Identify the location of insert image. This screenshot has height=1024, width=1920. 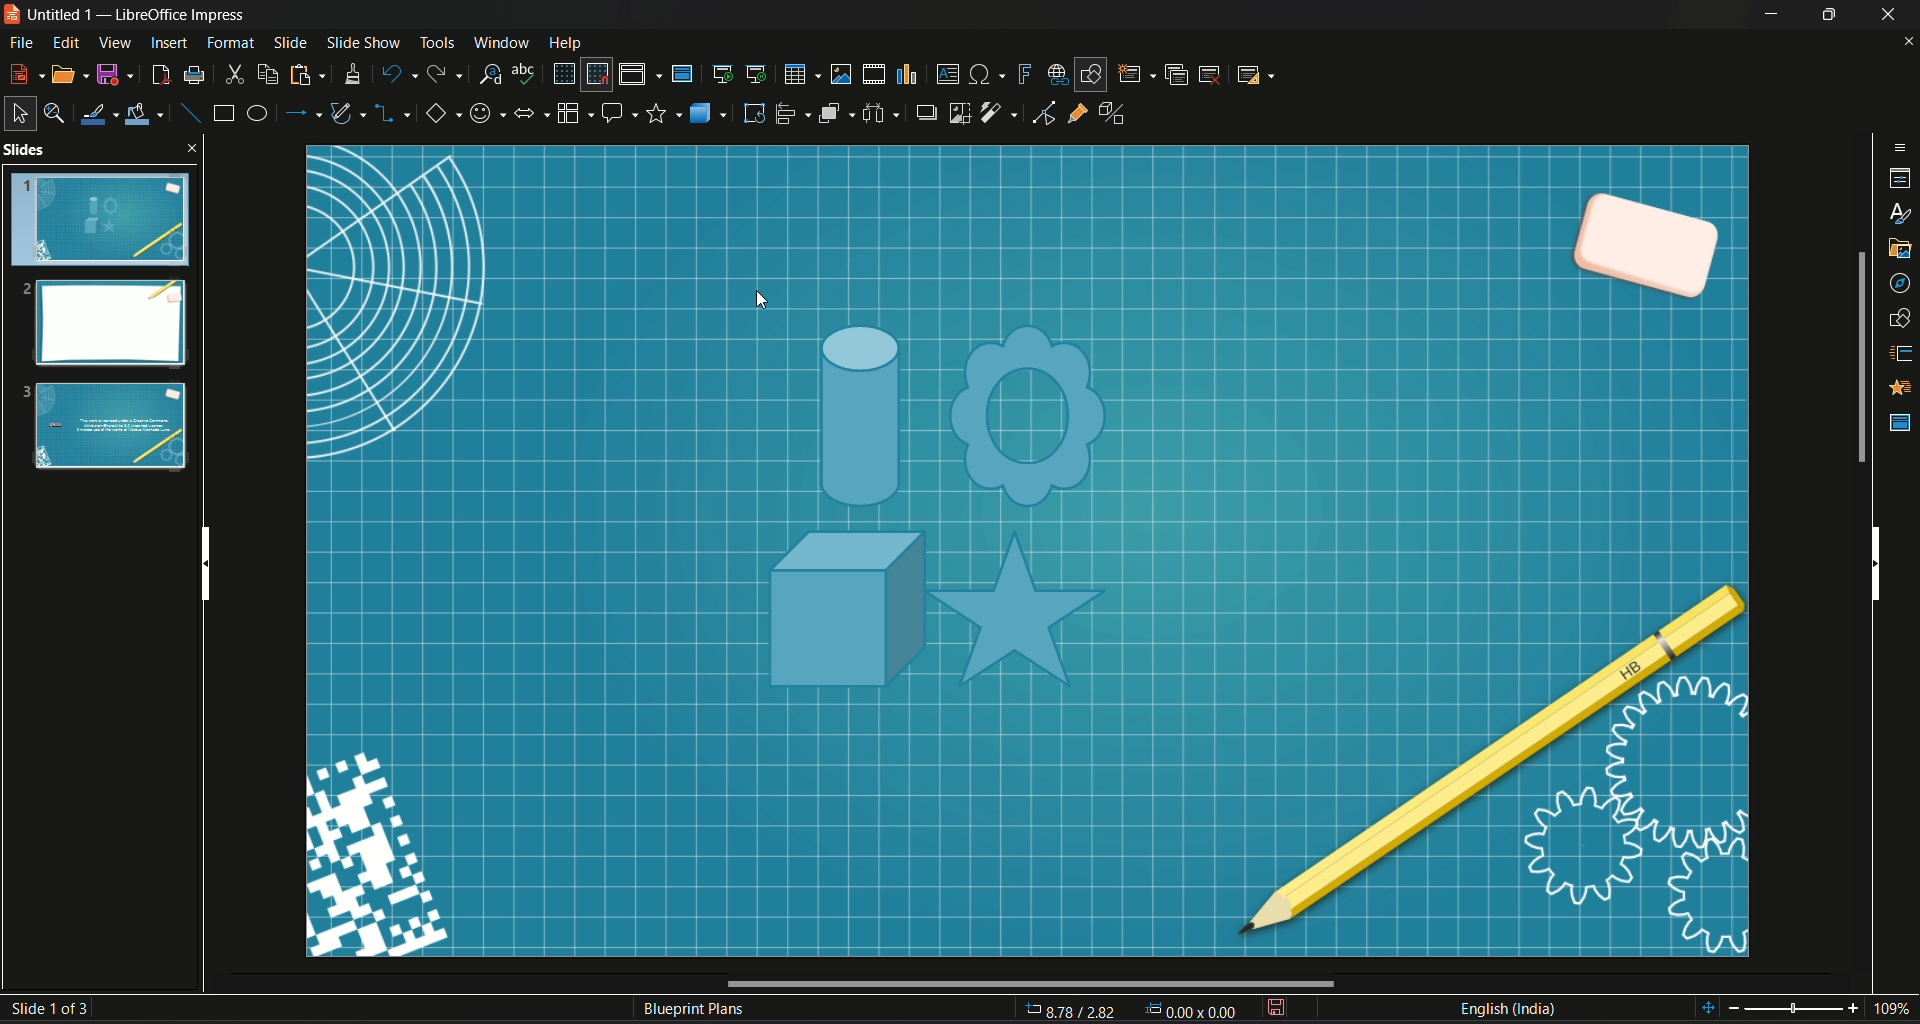
(841, 73).